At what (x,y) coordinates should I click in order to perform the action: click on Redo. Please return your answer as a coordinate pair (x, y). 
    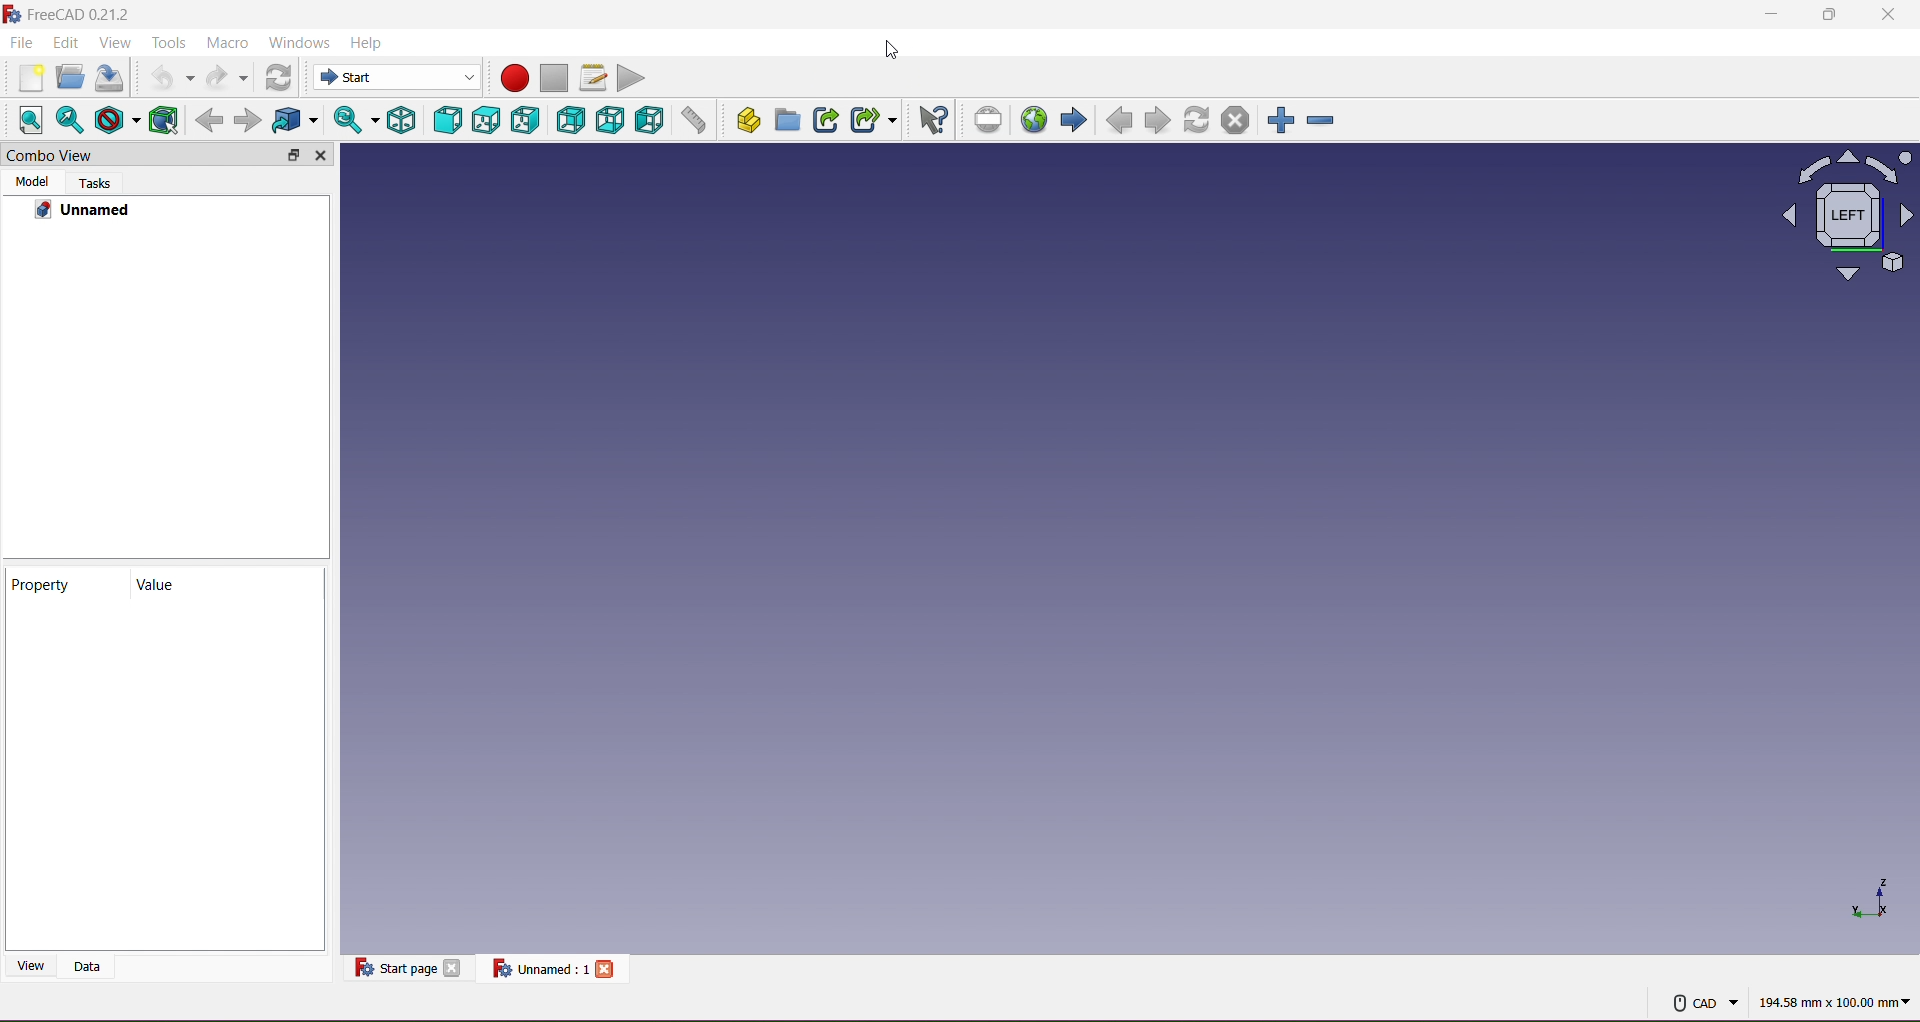
    Looking at the image, I should click on (226, 77).